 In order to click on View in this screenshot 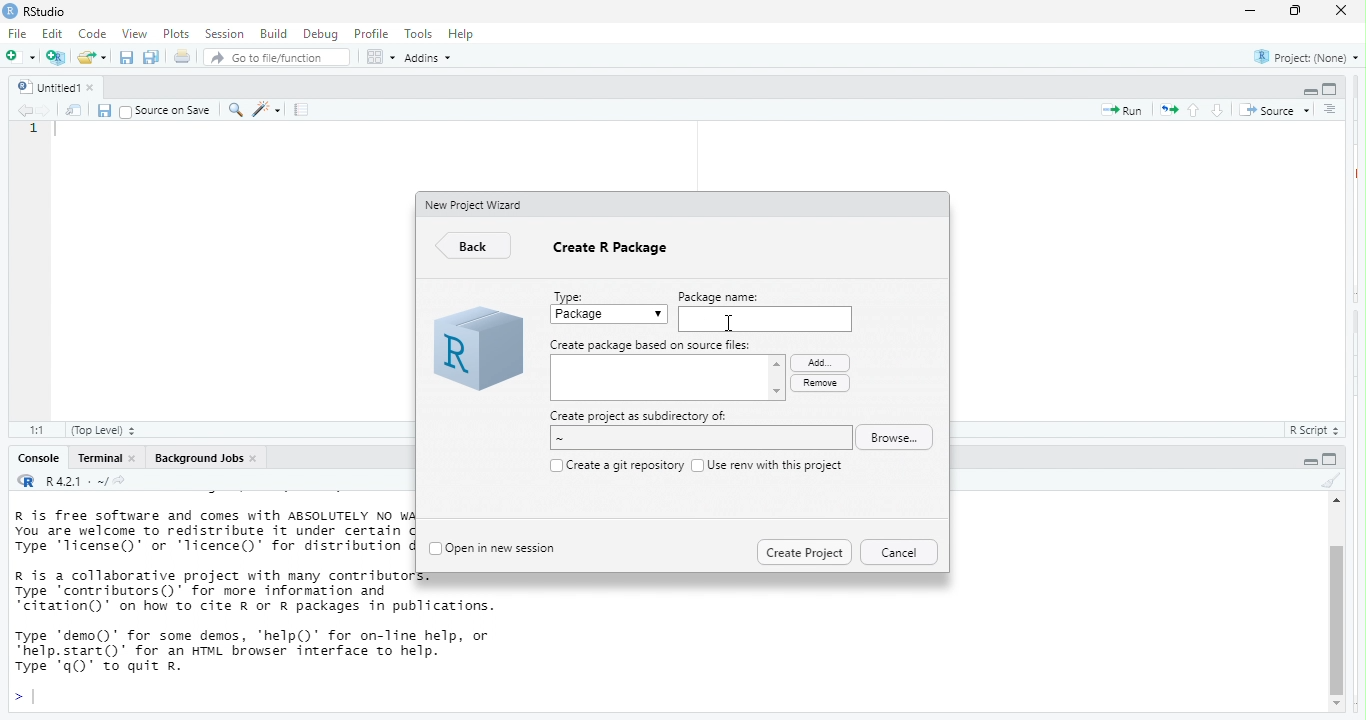, I will do `click(133, 34)`.